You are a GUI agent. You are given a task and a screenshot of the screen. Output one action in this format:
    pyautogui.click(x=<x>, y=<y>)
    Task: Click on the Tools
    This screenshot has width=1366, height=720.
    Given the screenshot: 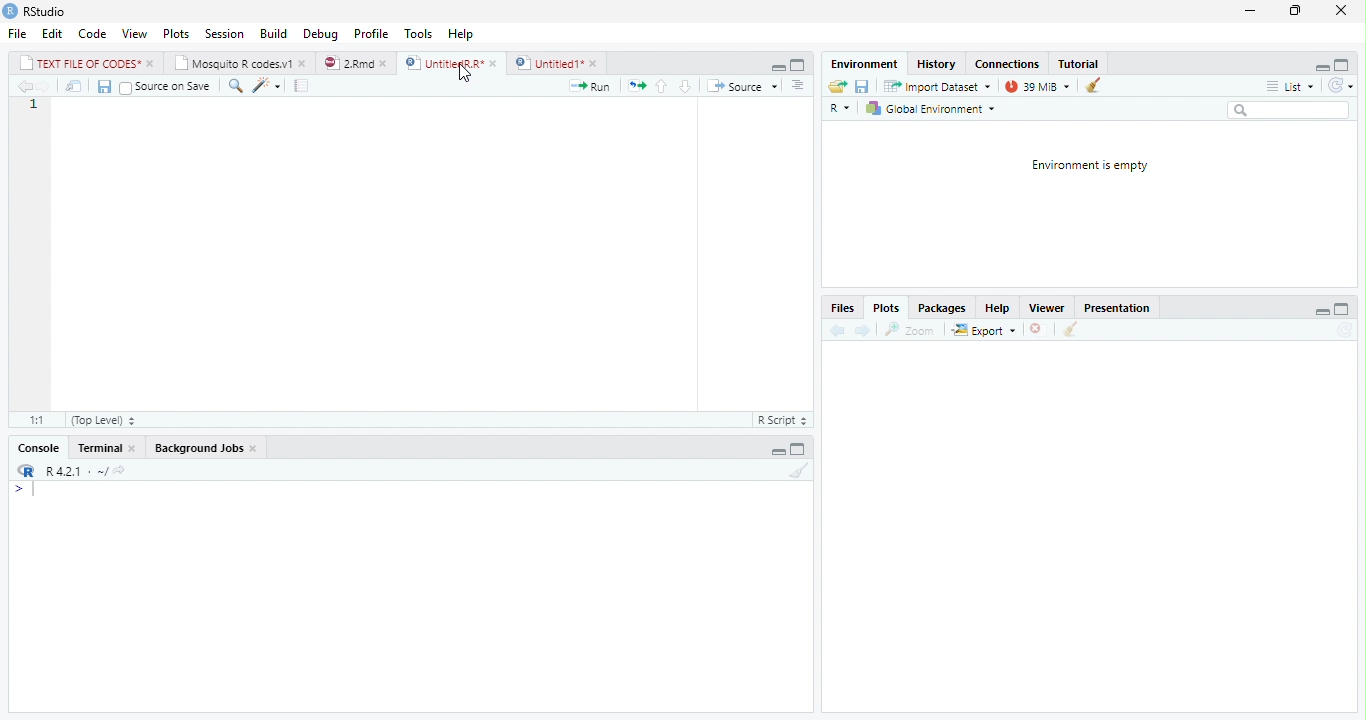 What is the action you would take?
    pyautogui.click(x=418, y=33)
    